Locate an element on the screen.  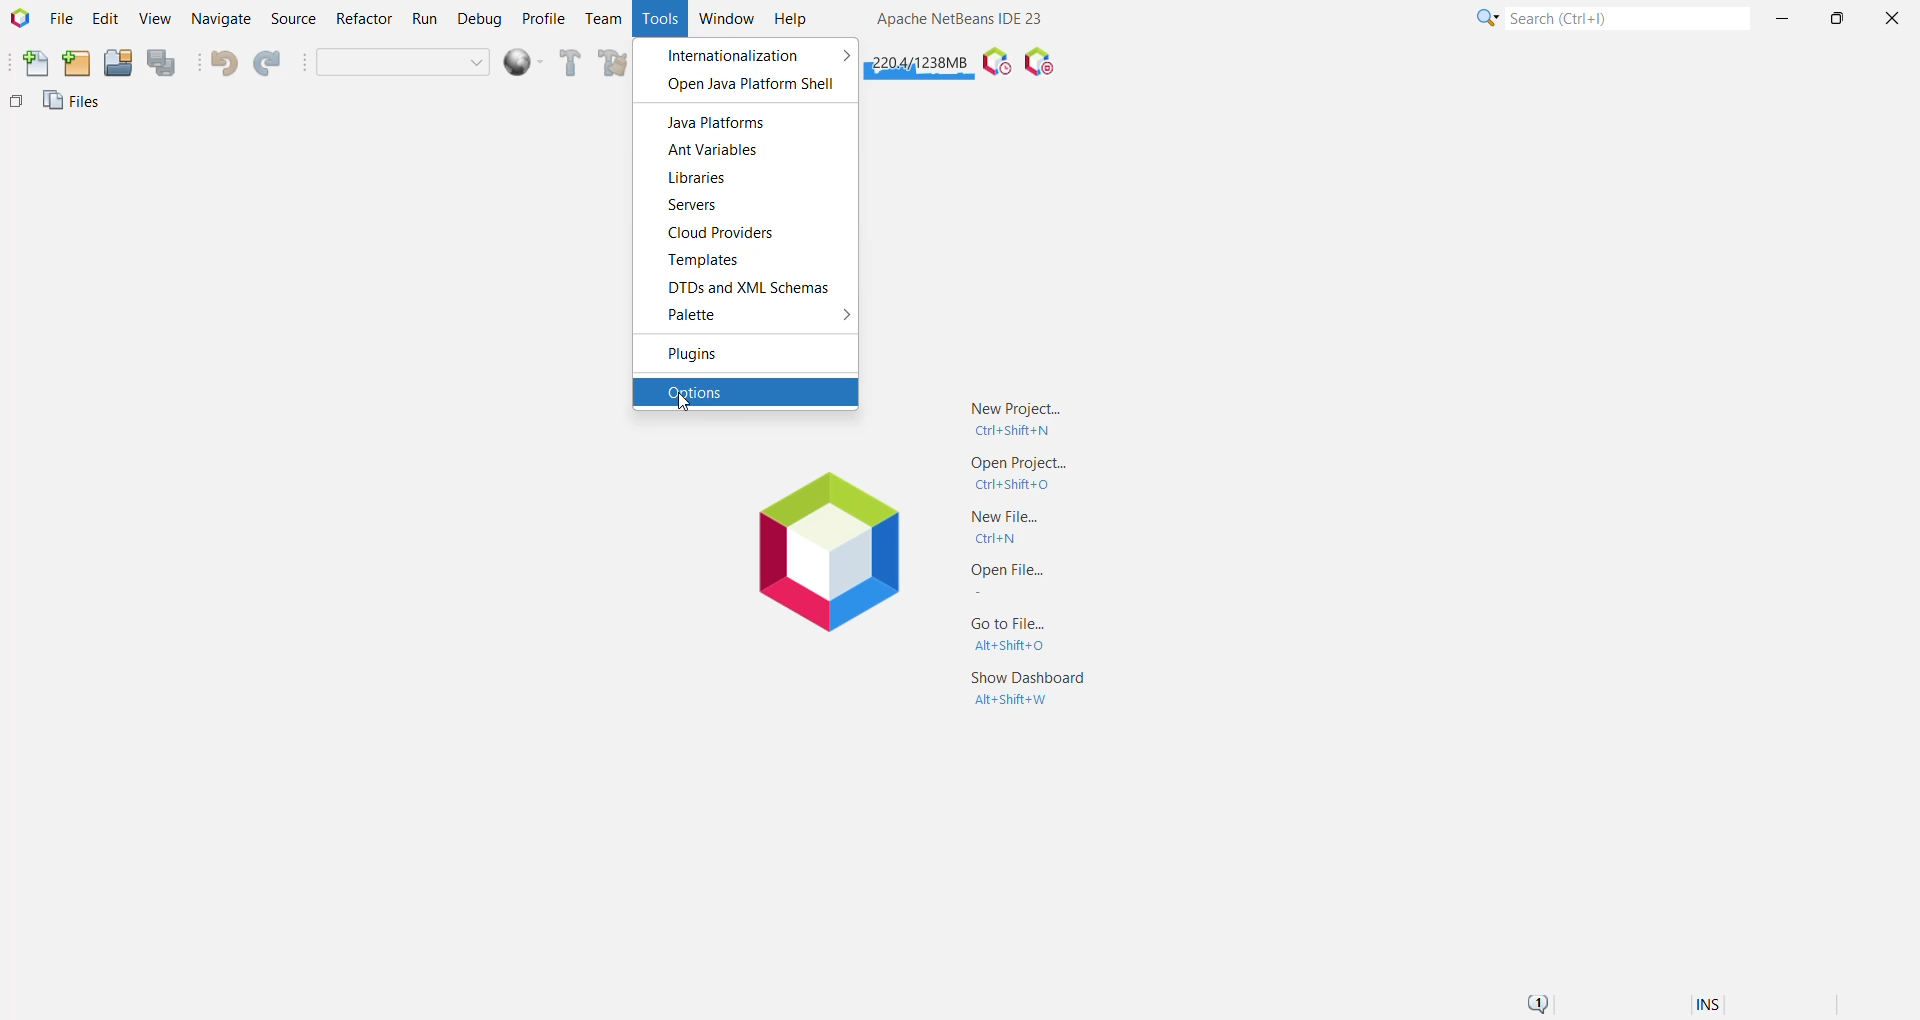
 is located at coordinates (523, 63).